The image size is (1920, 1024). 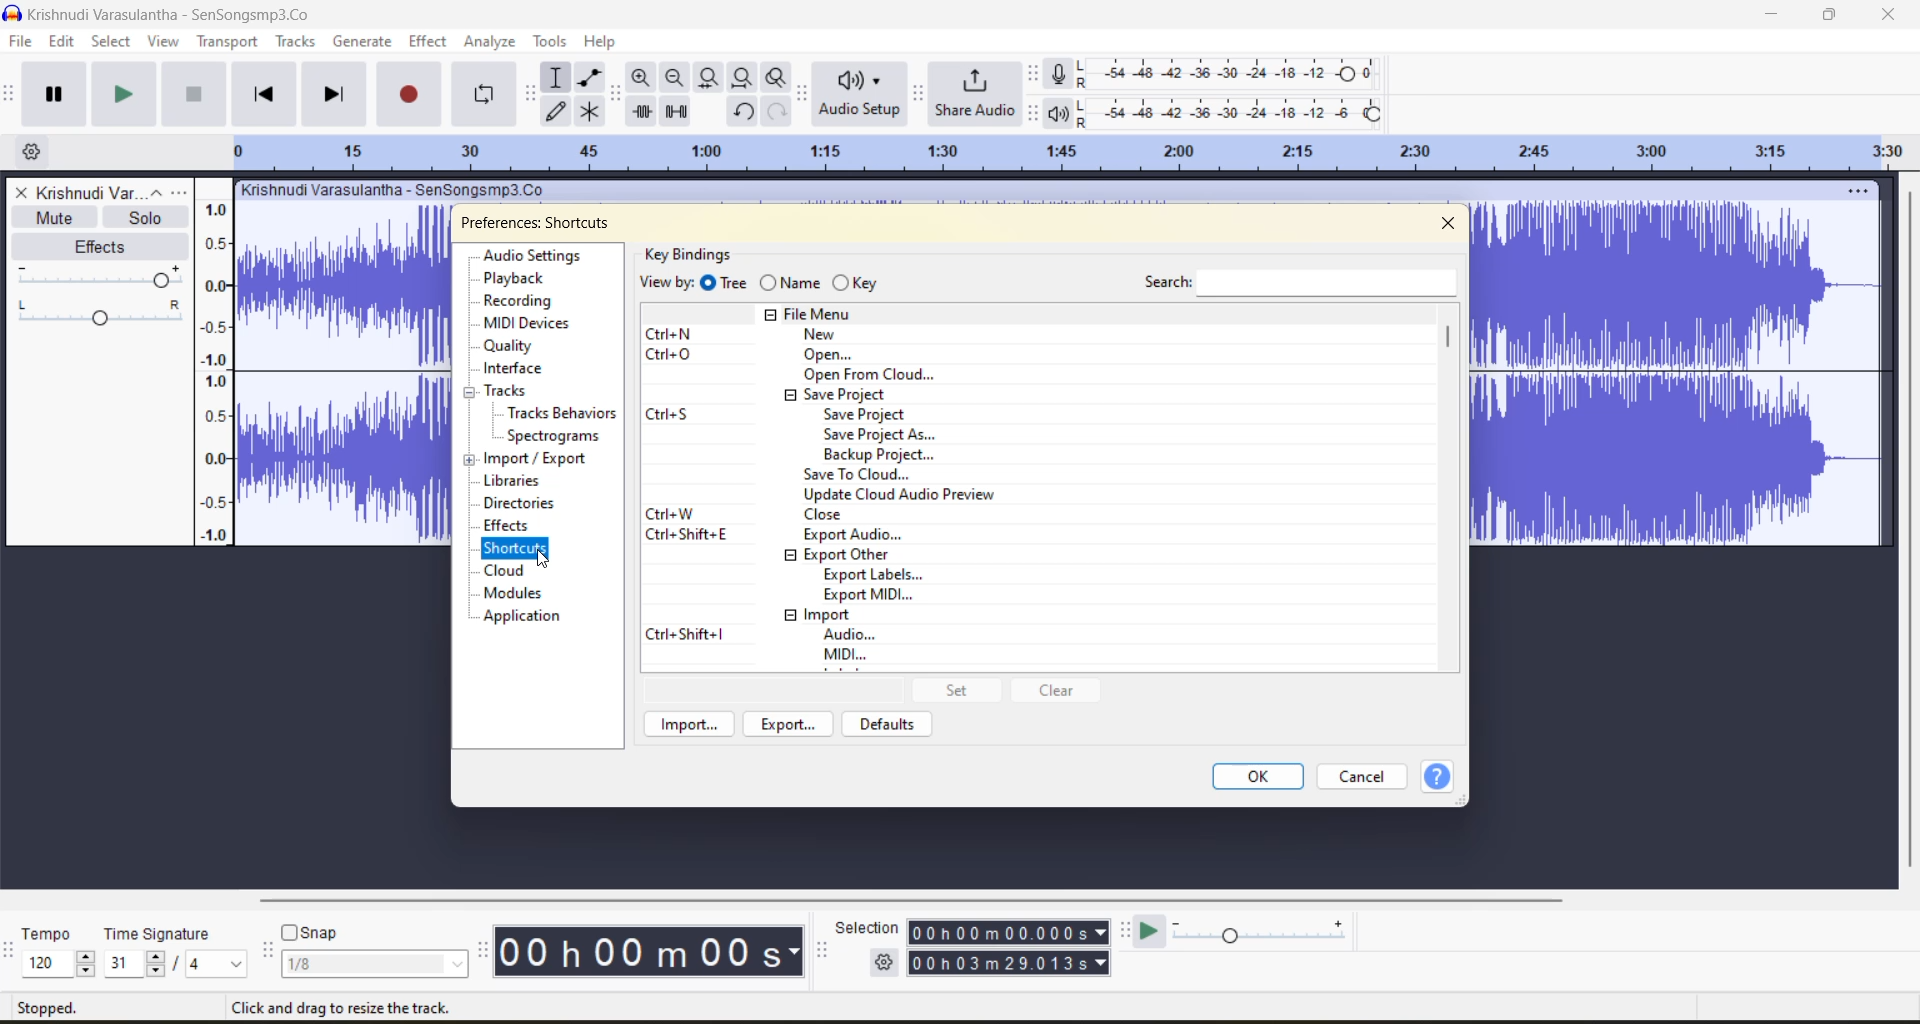 I want to click on fit selection to width, so click(x=707, y=78).